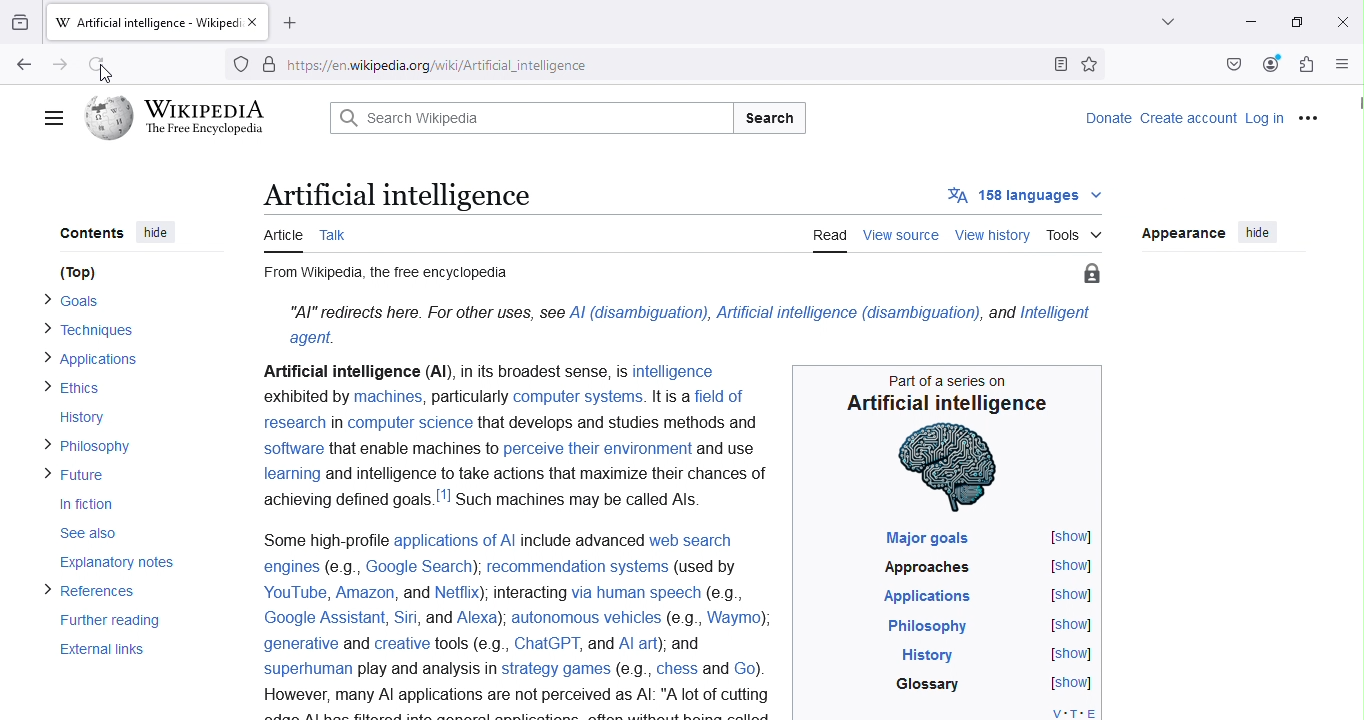 This screenshot has width=1364, height=720. I want to click on [show], so click(1068, 684).